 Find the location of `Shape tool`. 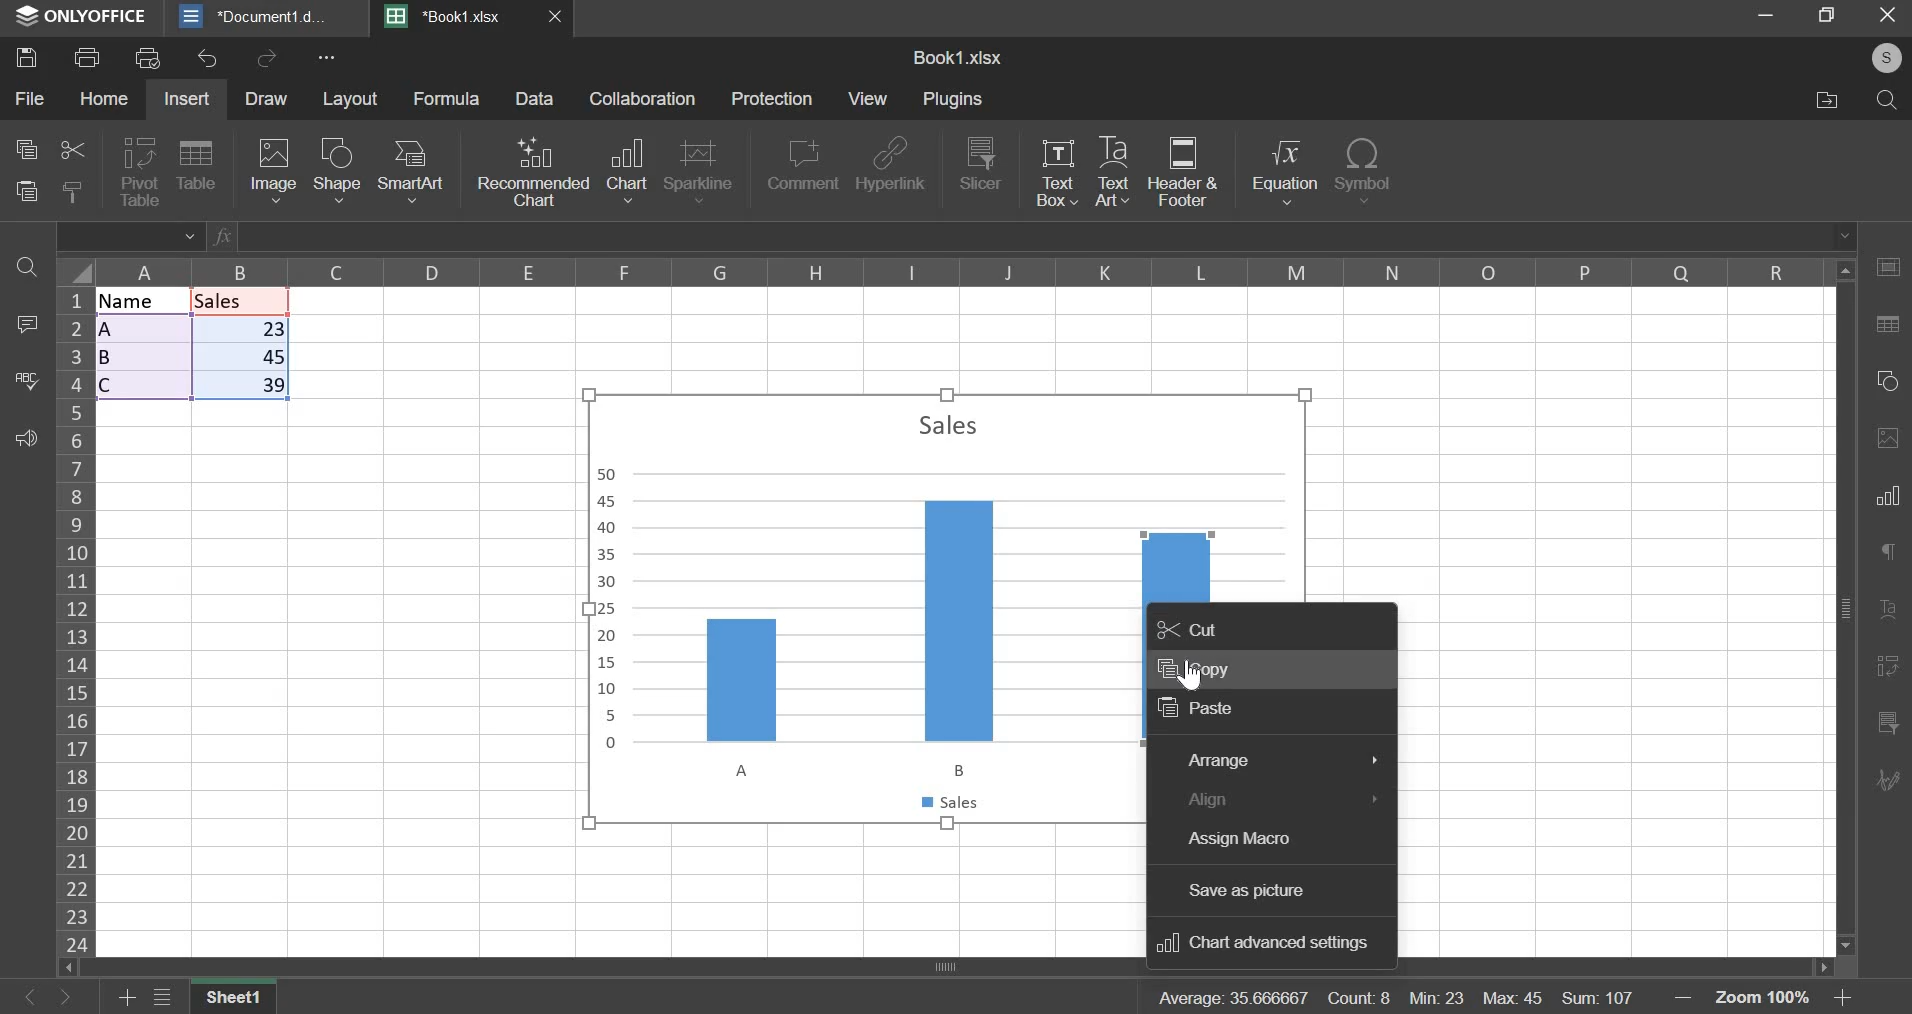

Shape tool is located at coordinates (1886, 381).